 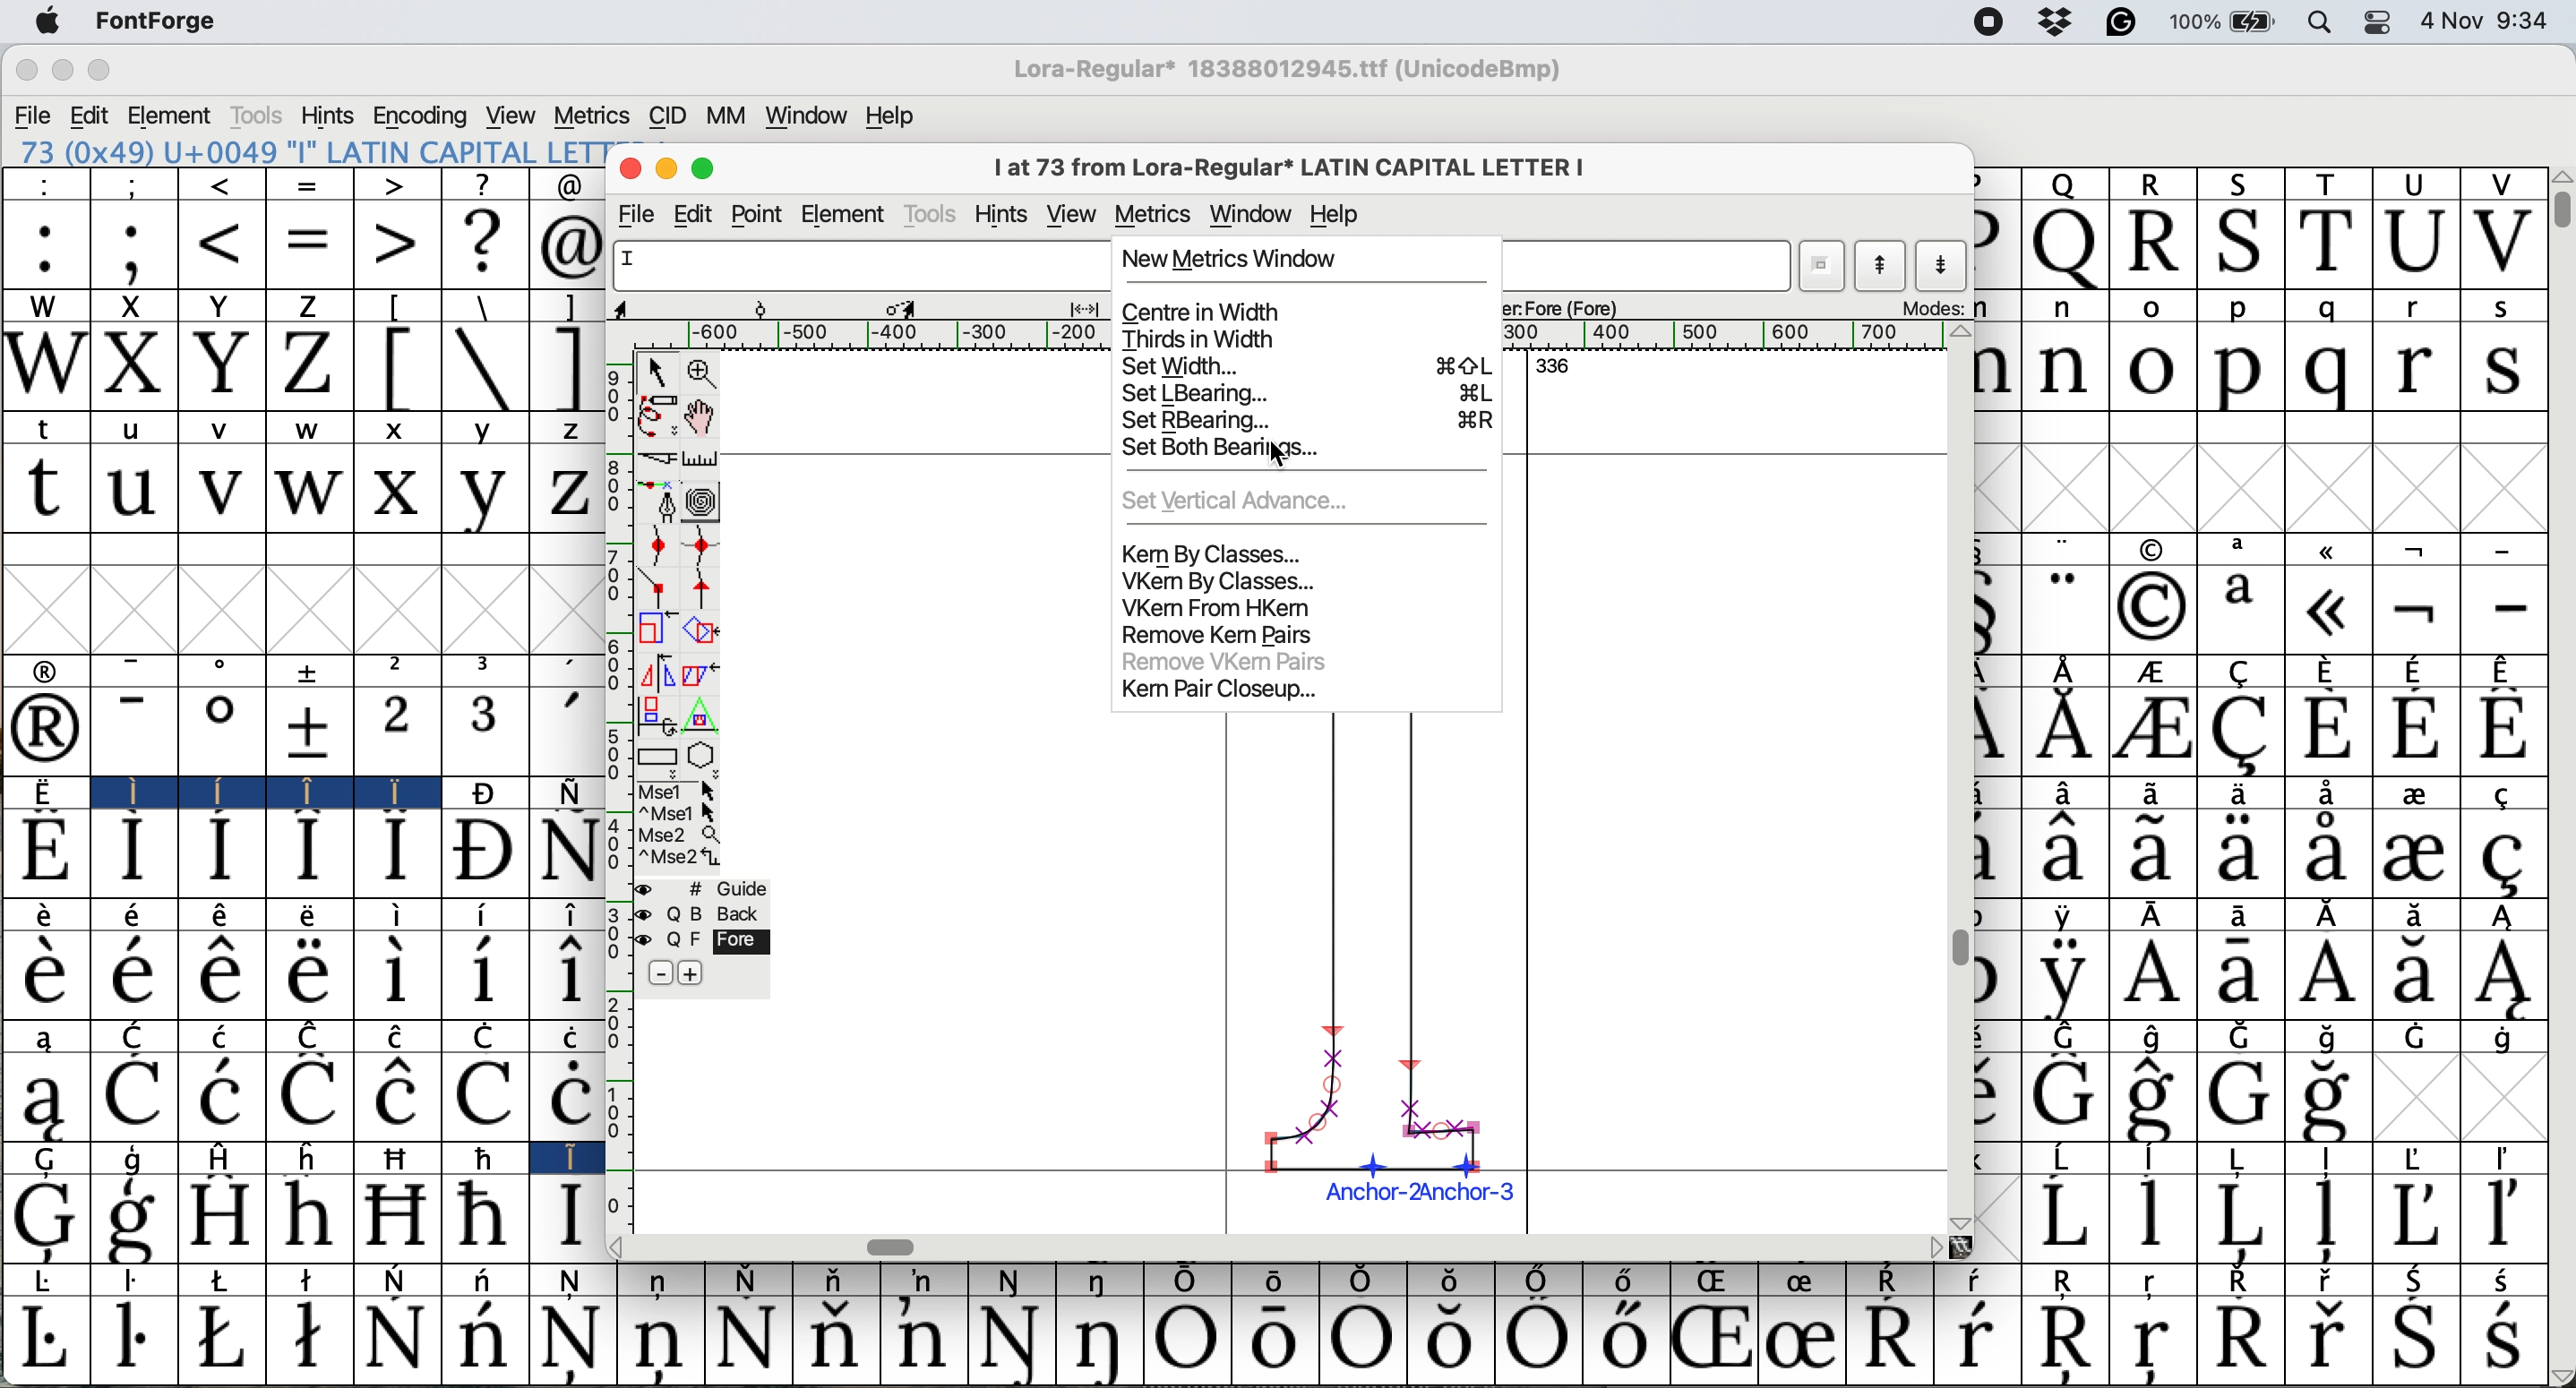 What do you see at coordinates (223, 1336) in the screenshot?
I see `Symbol` at bounding box center [223, 1336].